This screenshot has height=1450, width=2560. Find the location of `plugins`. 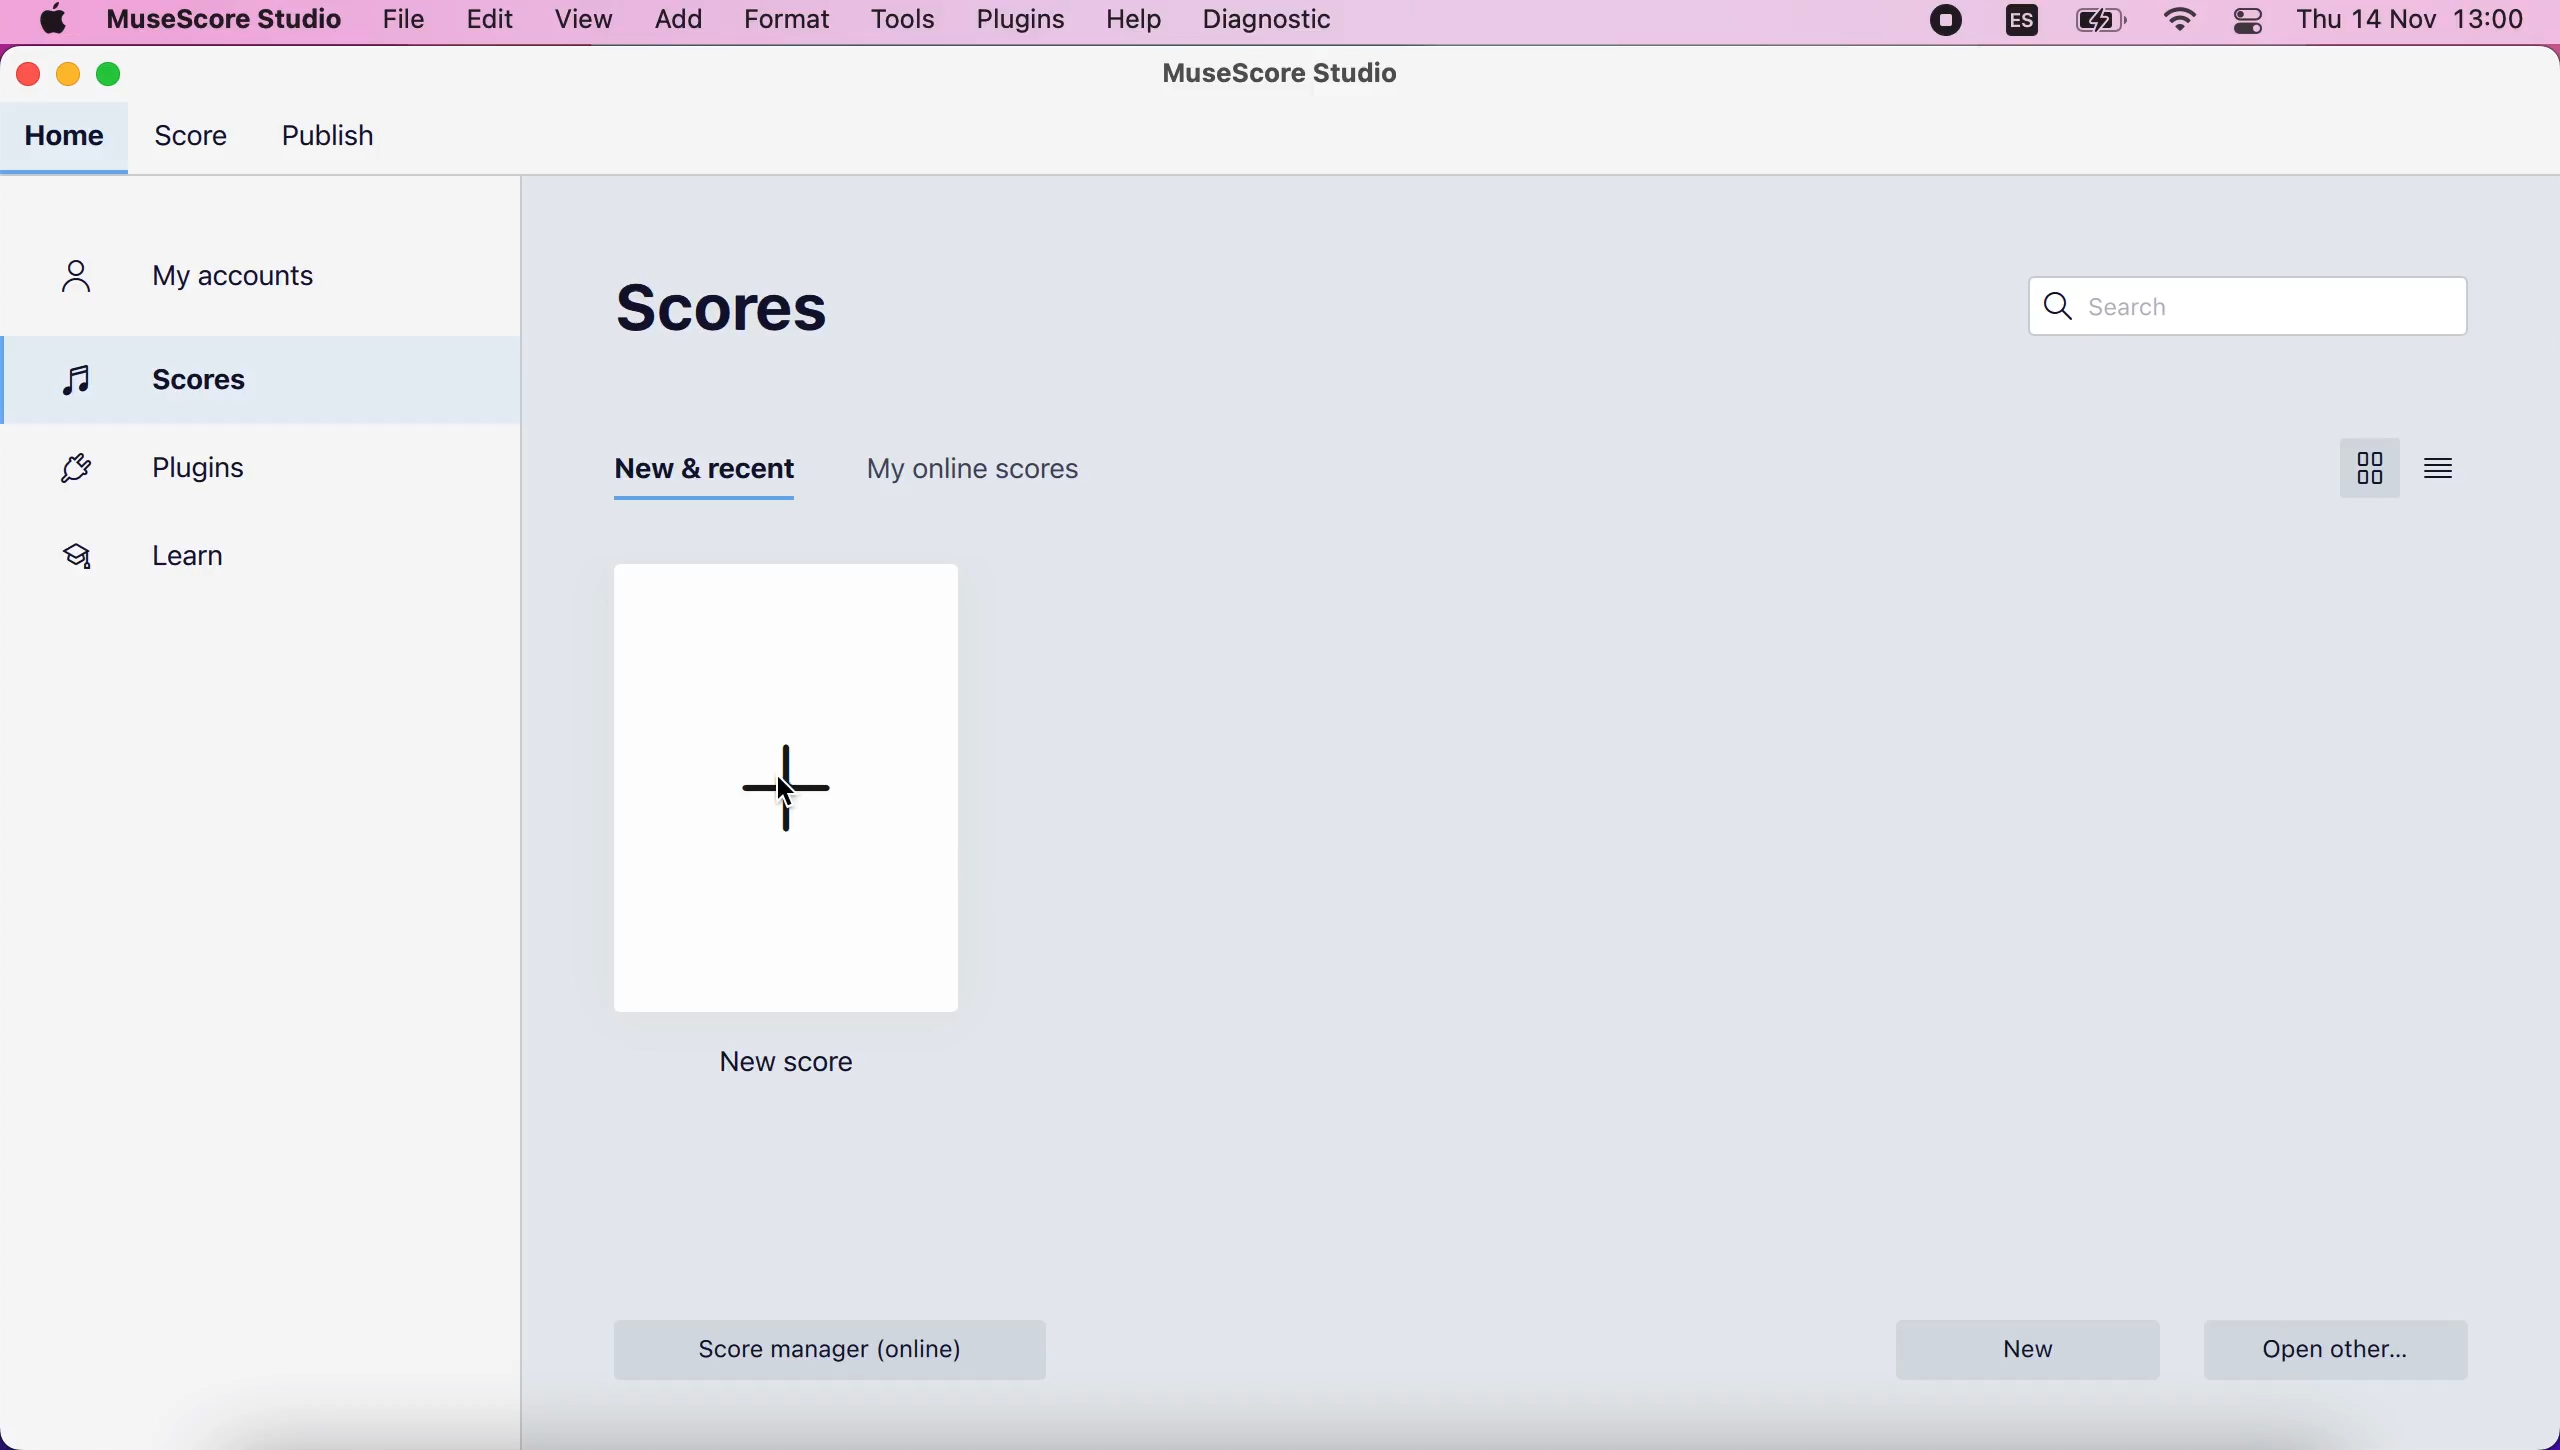

plugins is located at coordinates (192, 470).